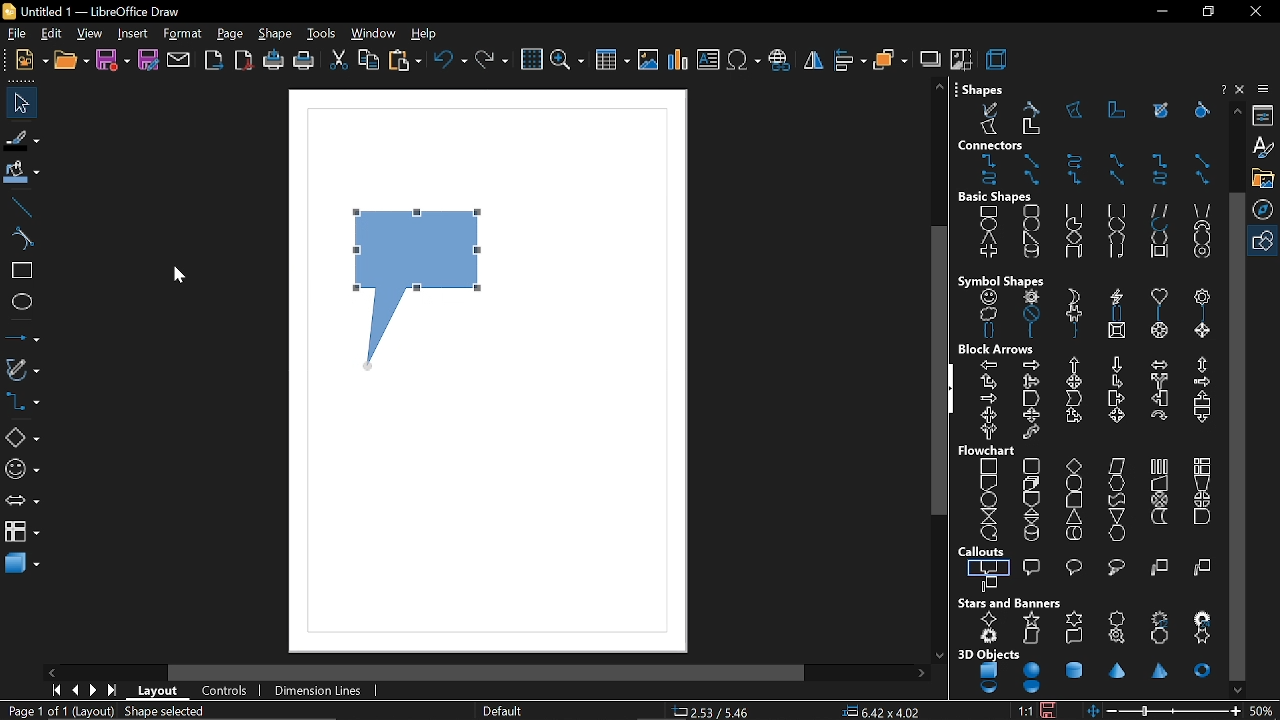 Image resolution: width=1280 pixels, height=720 pixels. I want to click on rectangle, so click(18, 272).